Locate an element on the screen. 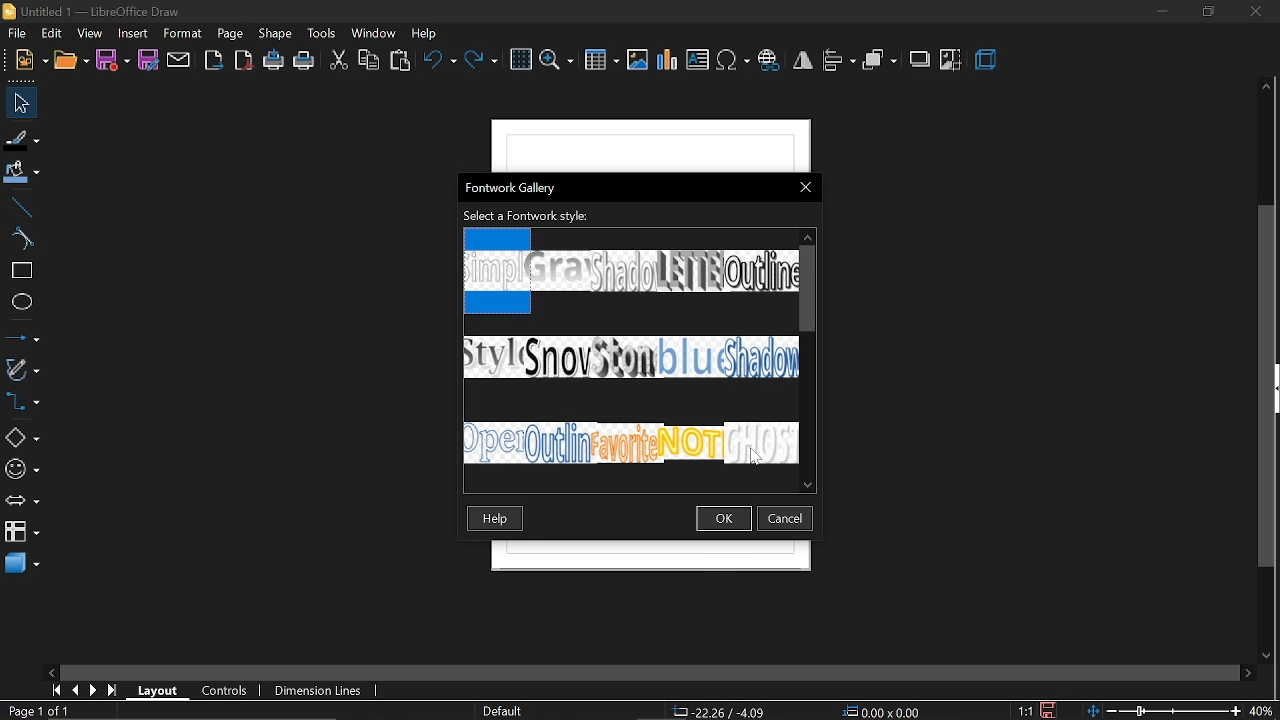 The image size is (1280, 720). ok is located at coordinates (726, 517).